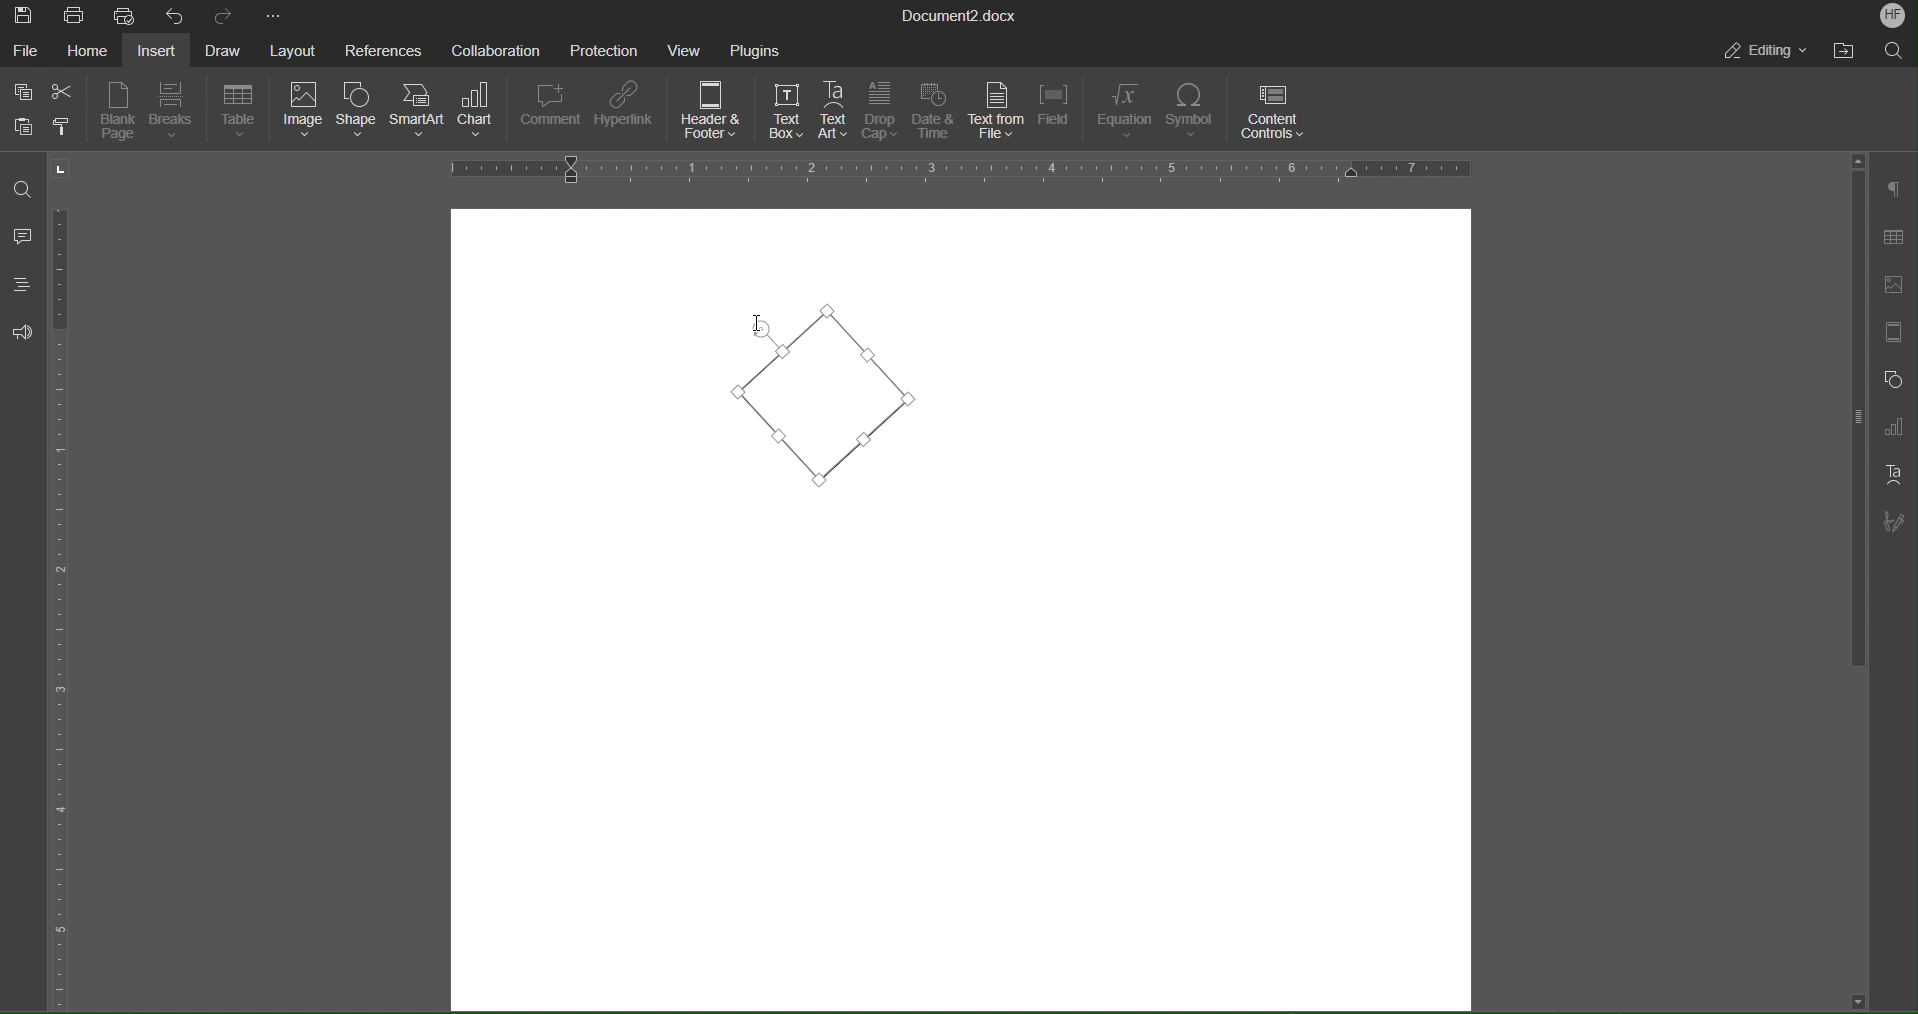 This screenshot has height=1014, width=1918. Describe the element at coordinates (786, 110) in the screenshot. I see `Text Box` at that location.